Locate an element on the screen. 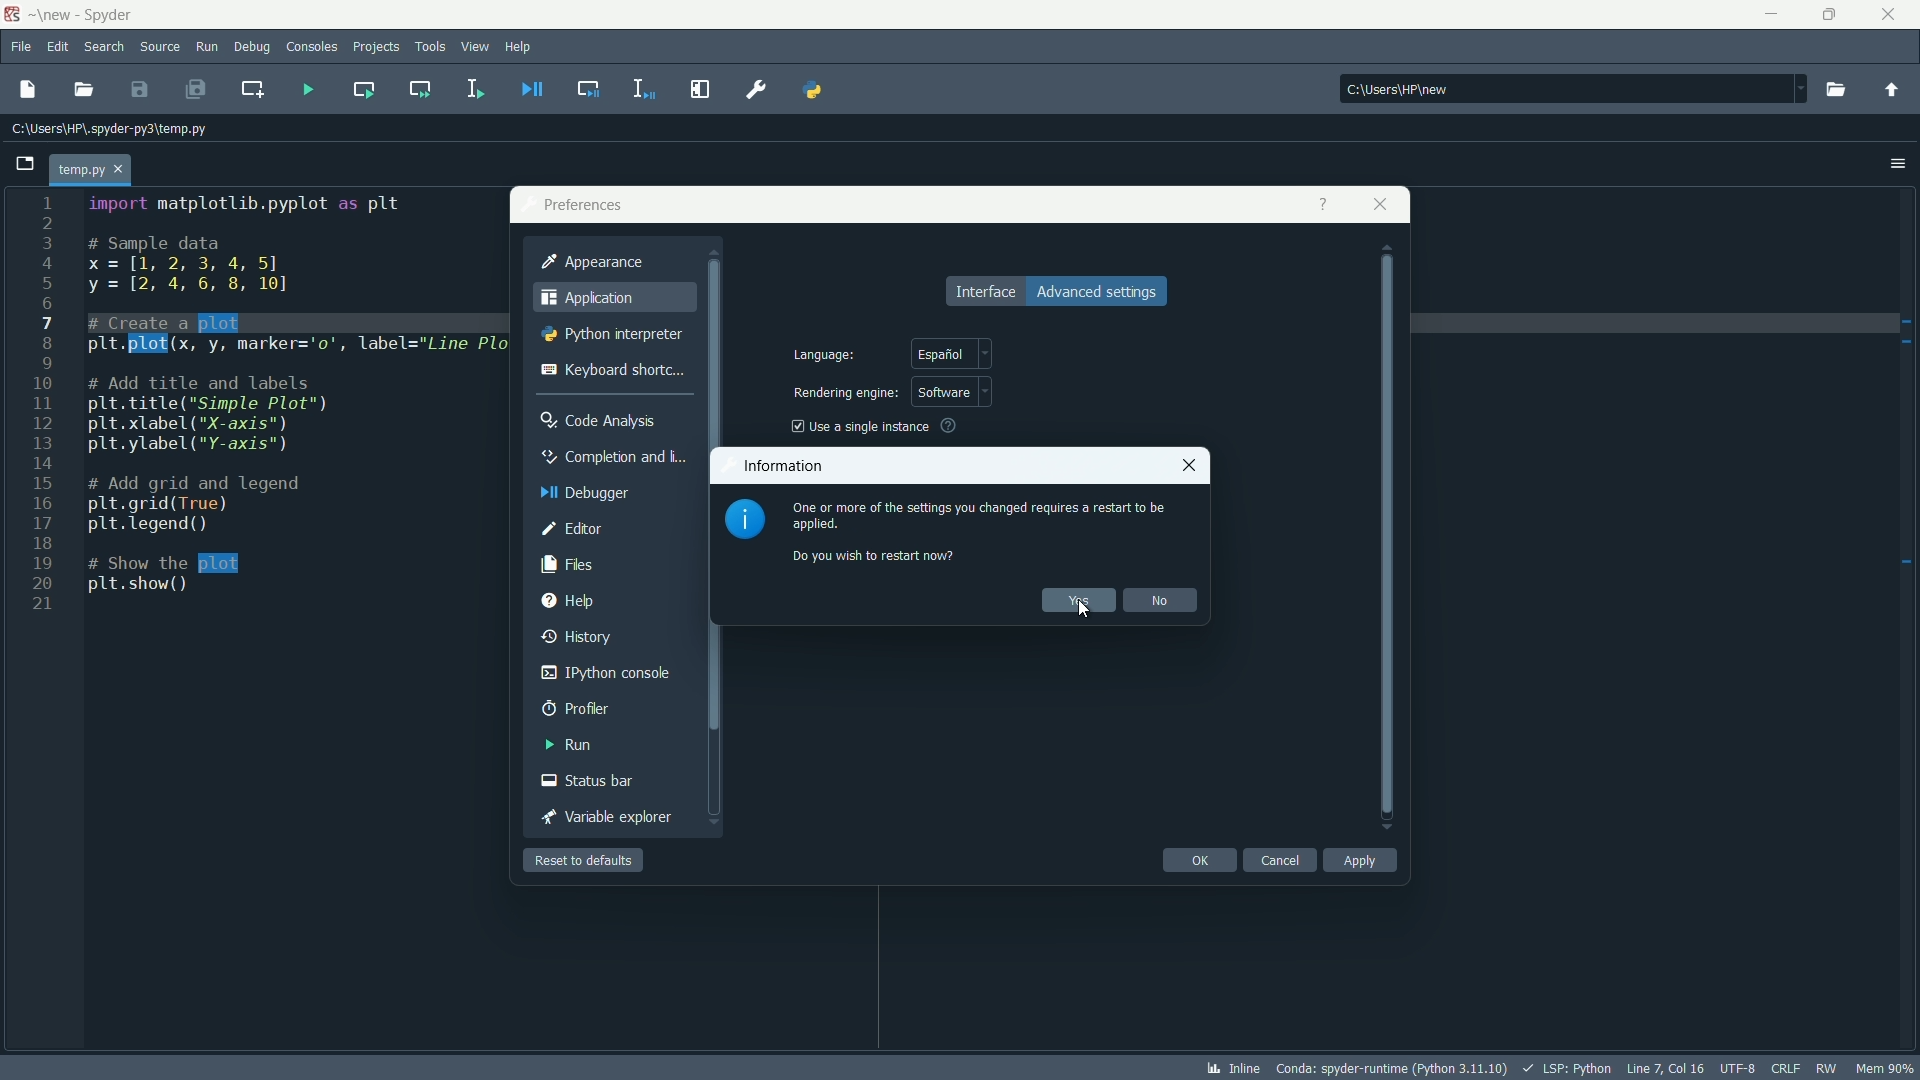 This screenshot has height=1080, width=1920. no is located at coordinates (1161, 599).